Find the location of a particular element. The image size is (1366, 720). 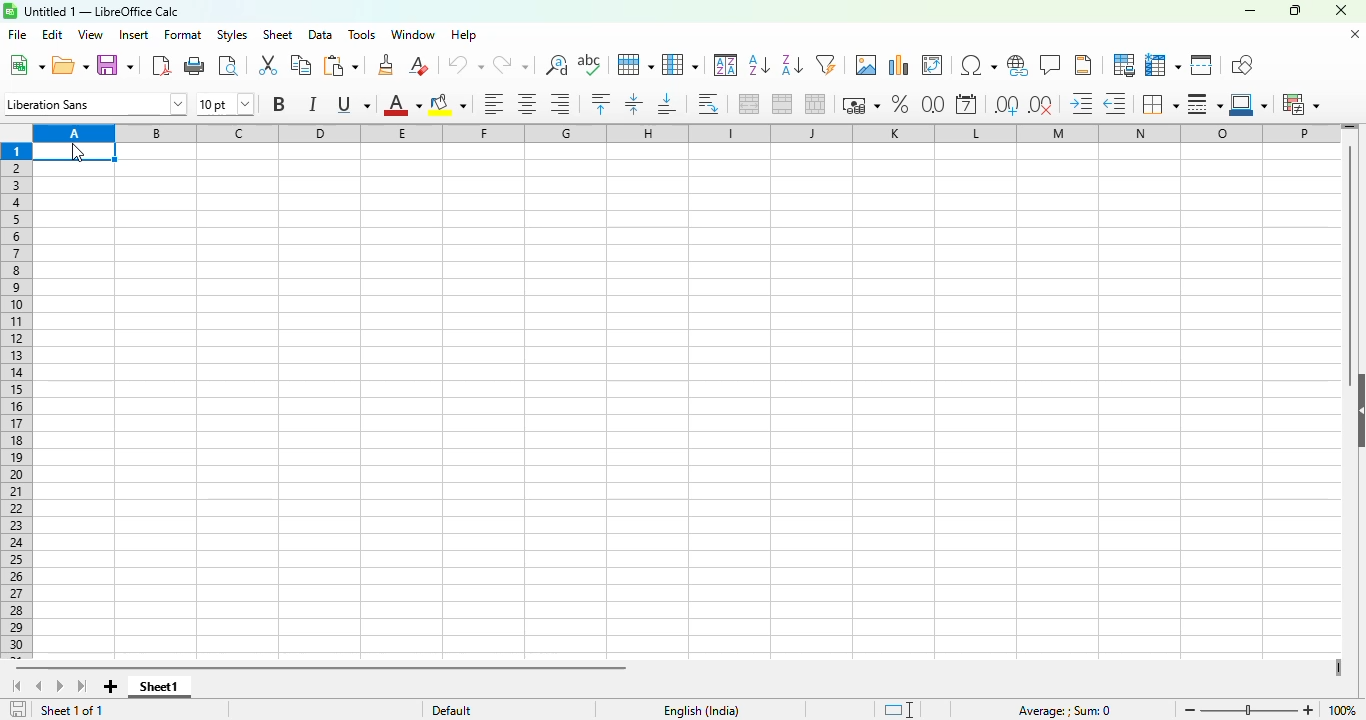

insert image is located at coordinates (867, 64).